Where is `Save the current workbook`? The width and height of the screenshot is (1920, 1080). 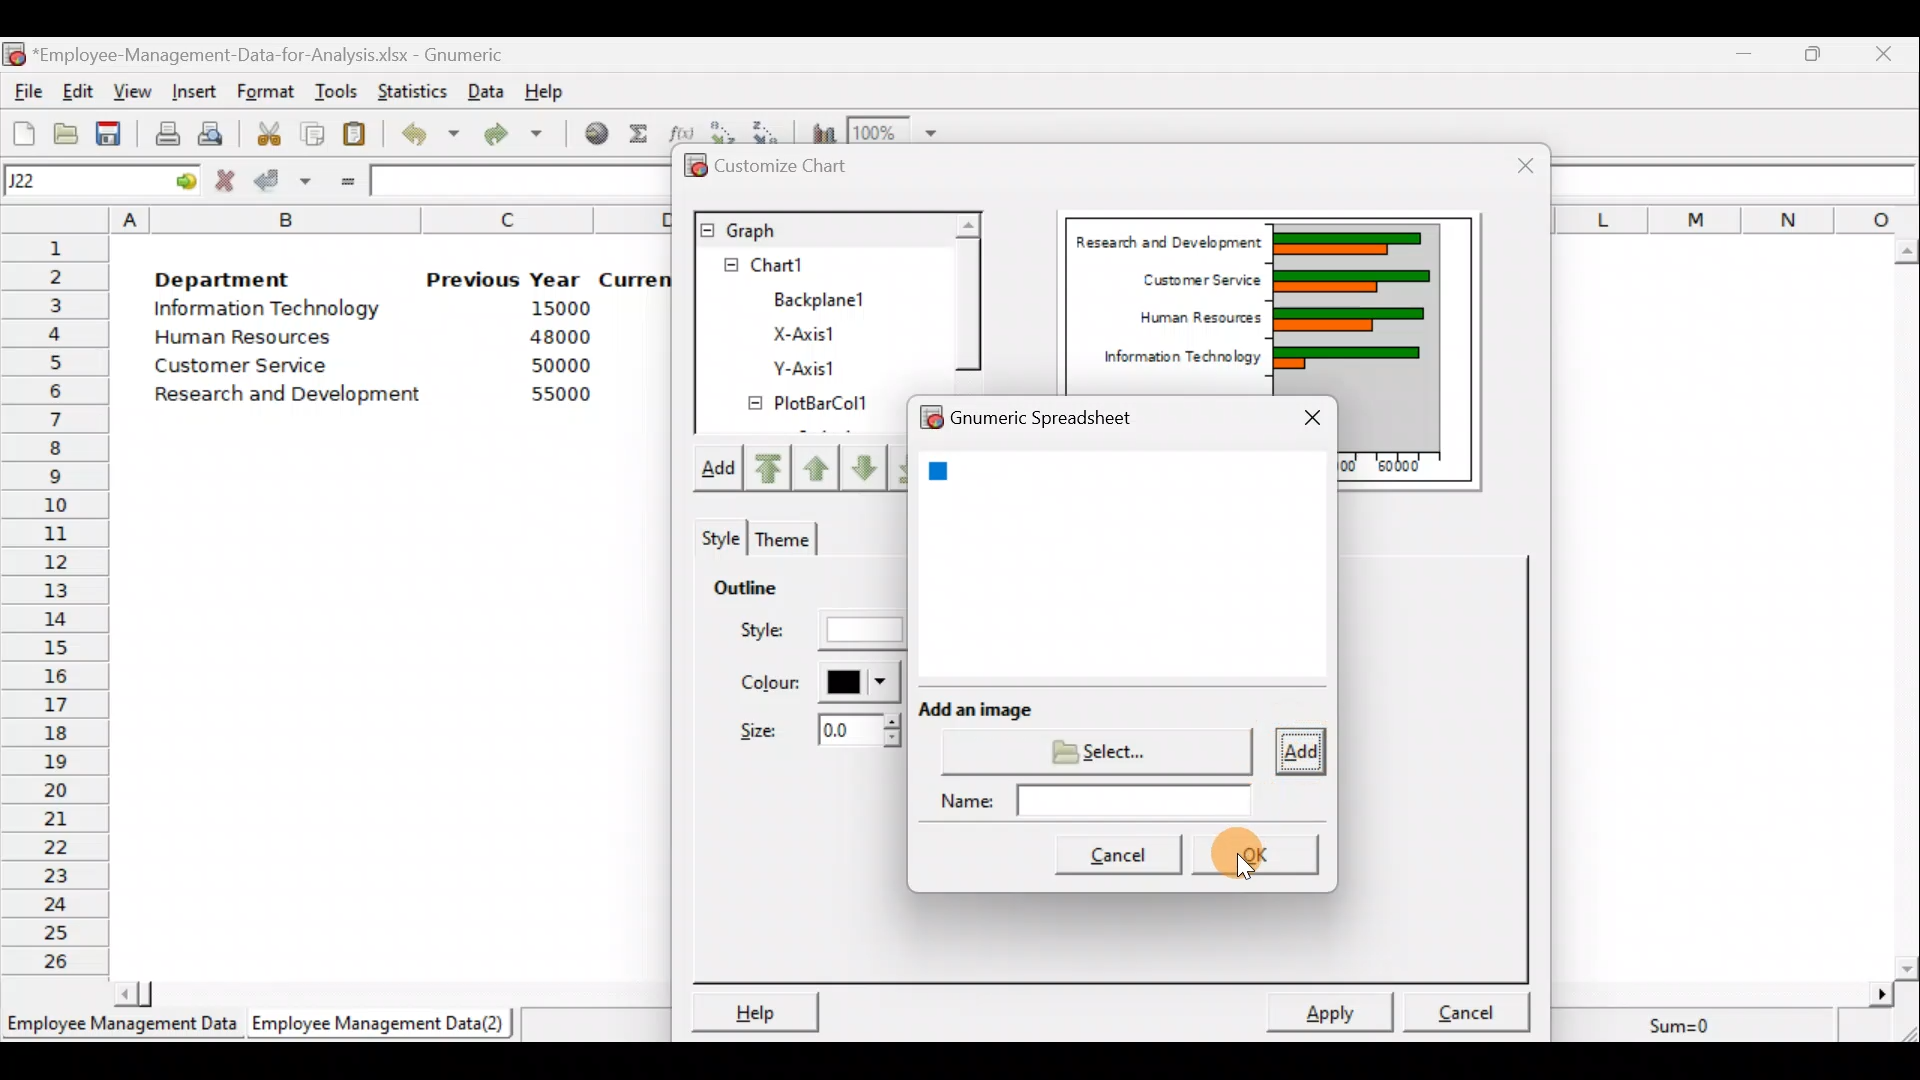
Save the current workbook is located at coordinates (110, 131).